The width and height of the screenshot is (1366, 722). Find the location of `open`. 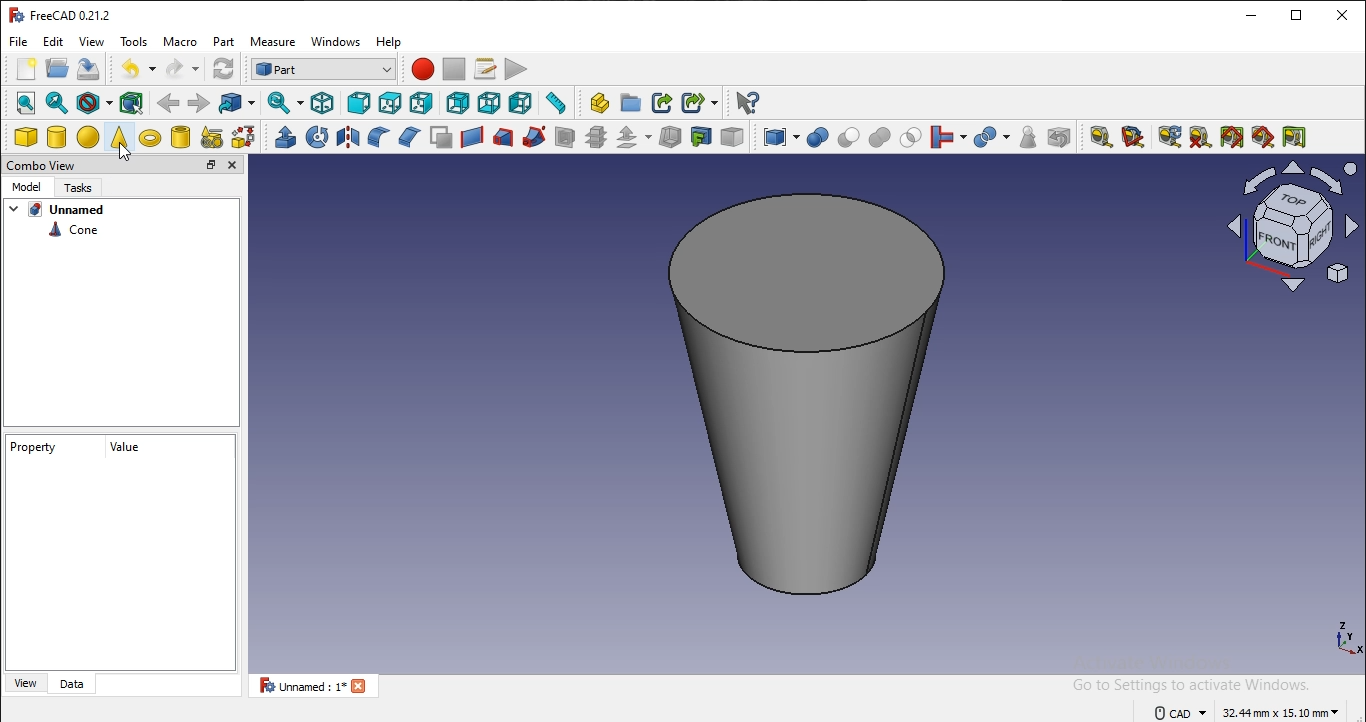

open is located at coordinates (56, 69).